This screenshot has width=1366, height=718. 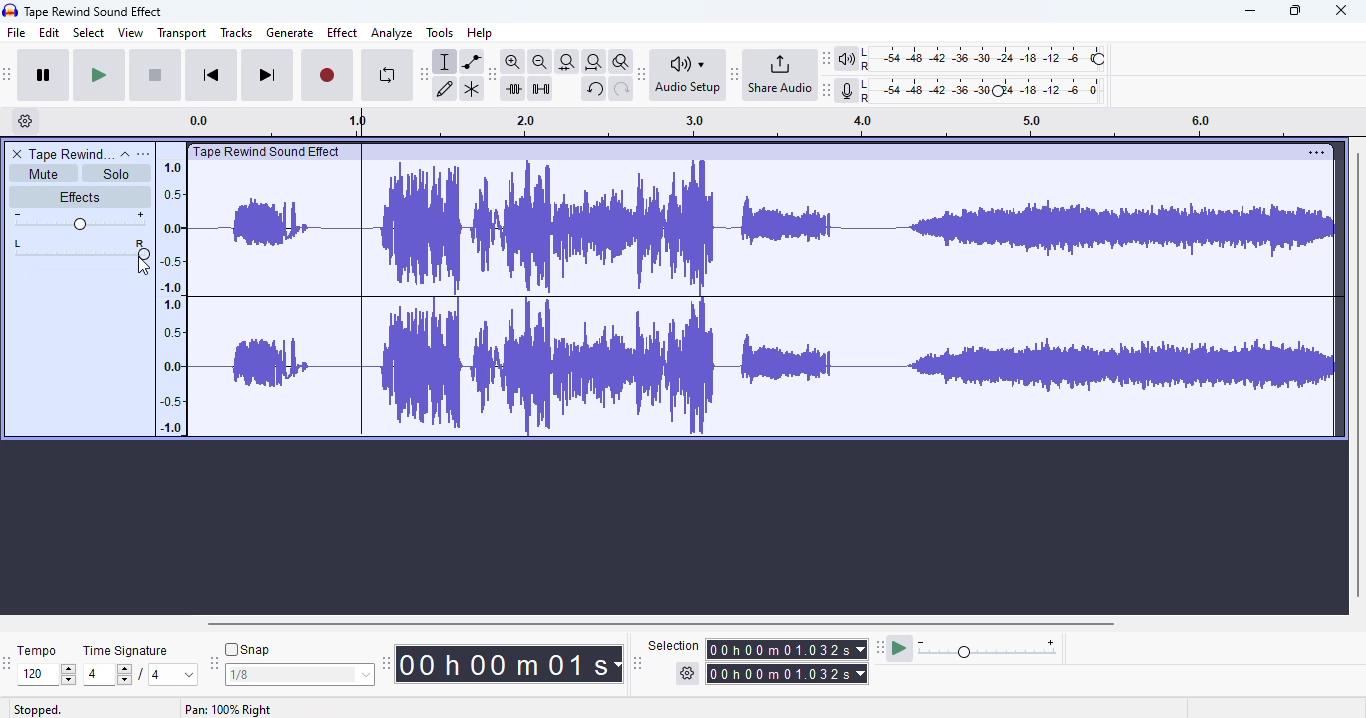 I want to click on audacity playback meter toolbar, so click(x=826, y=58).